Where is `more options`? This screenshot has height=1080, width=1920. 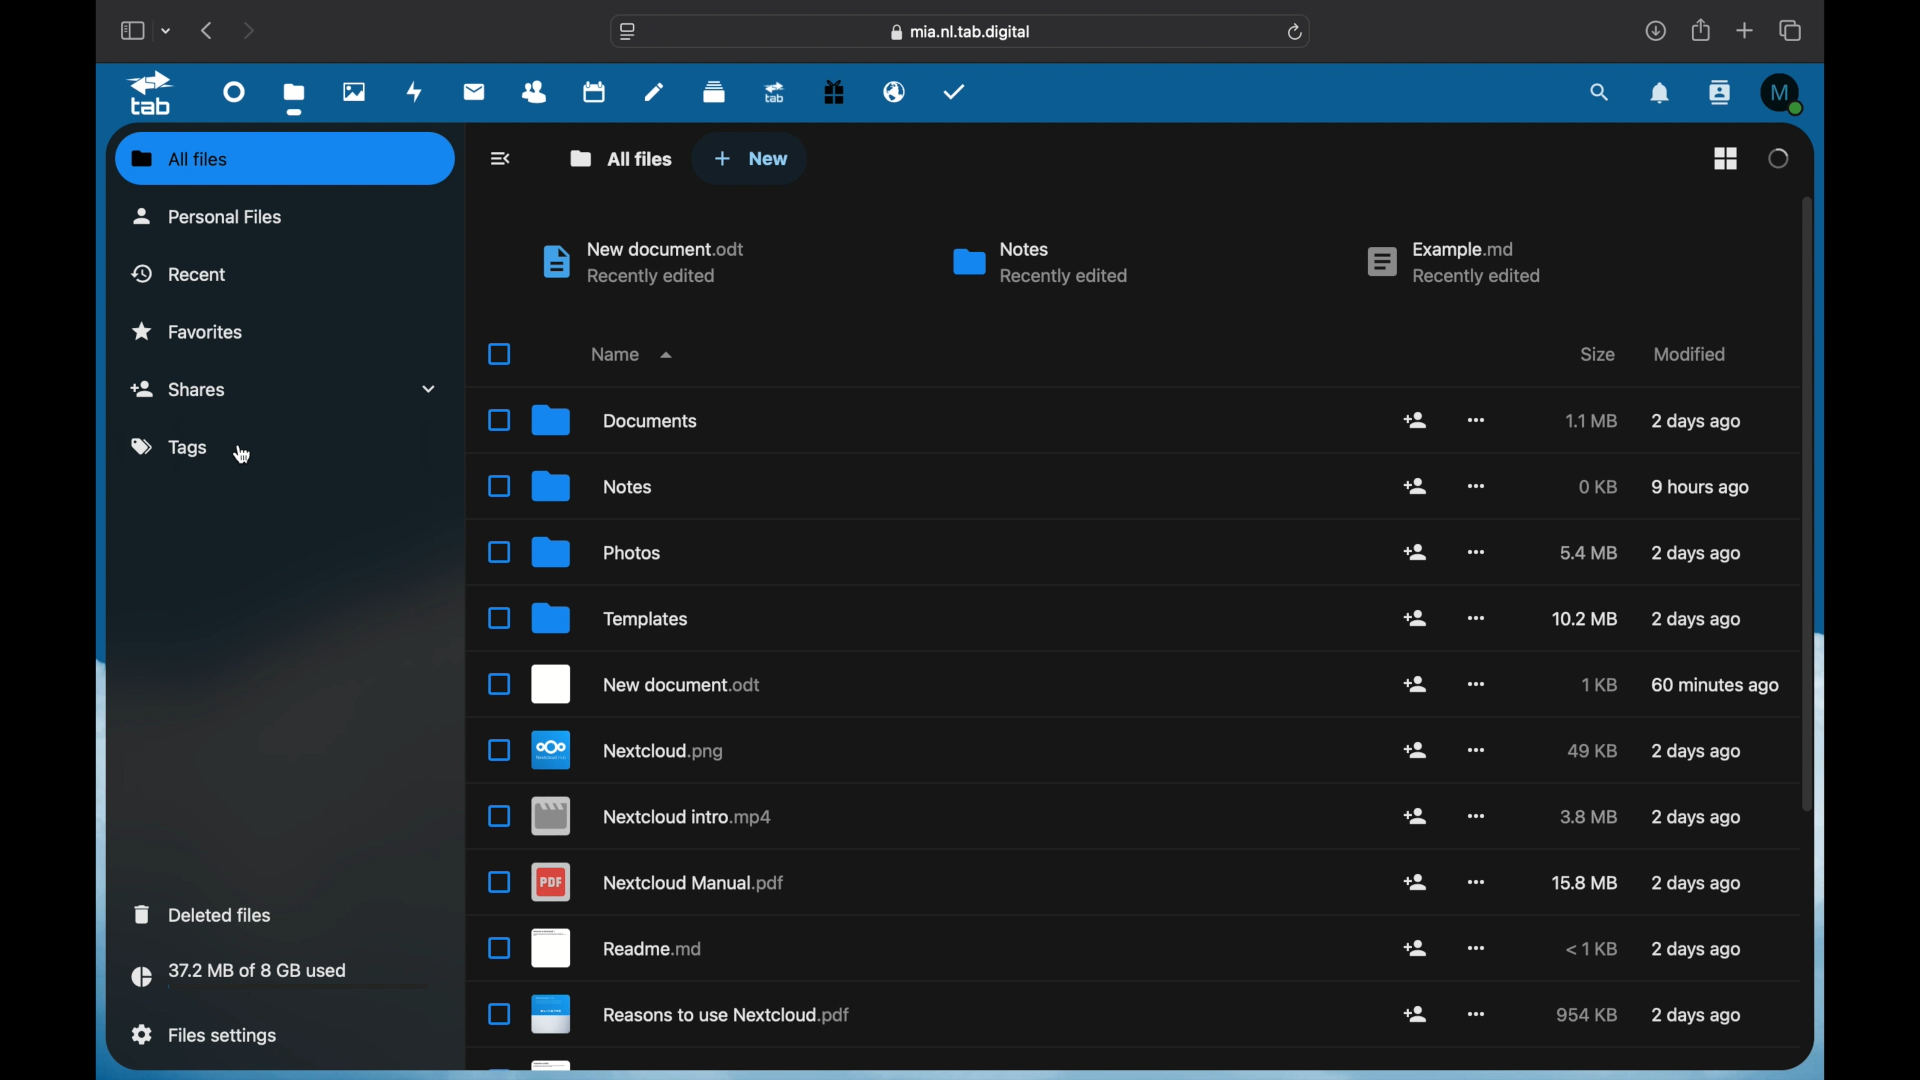 more options is located at coordinates (1475, 815).